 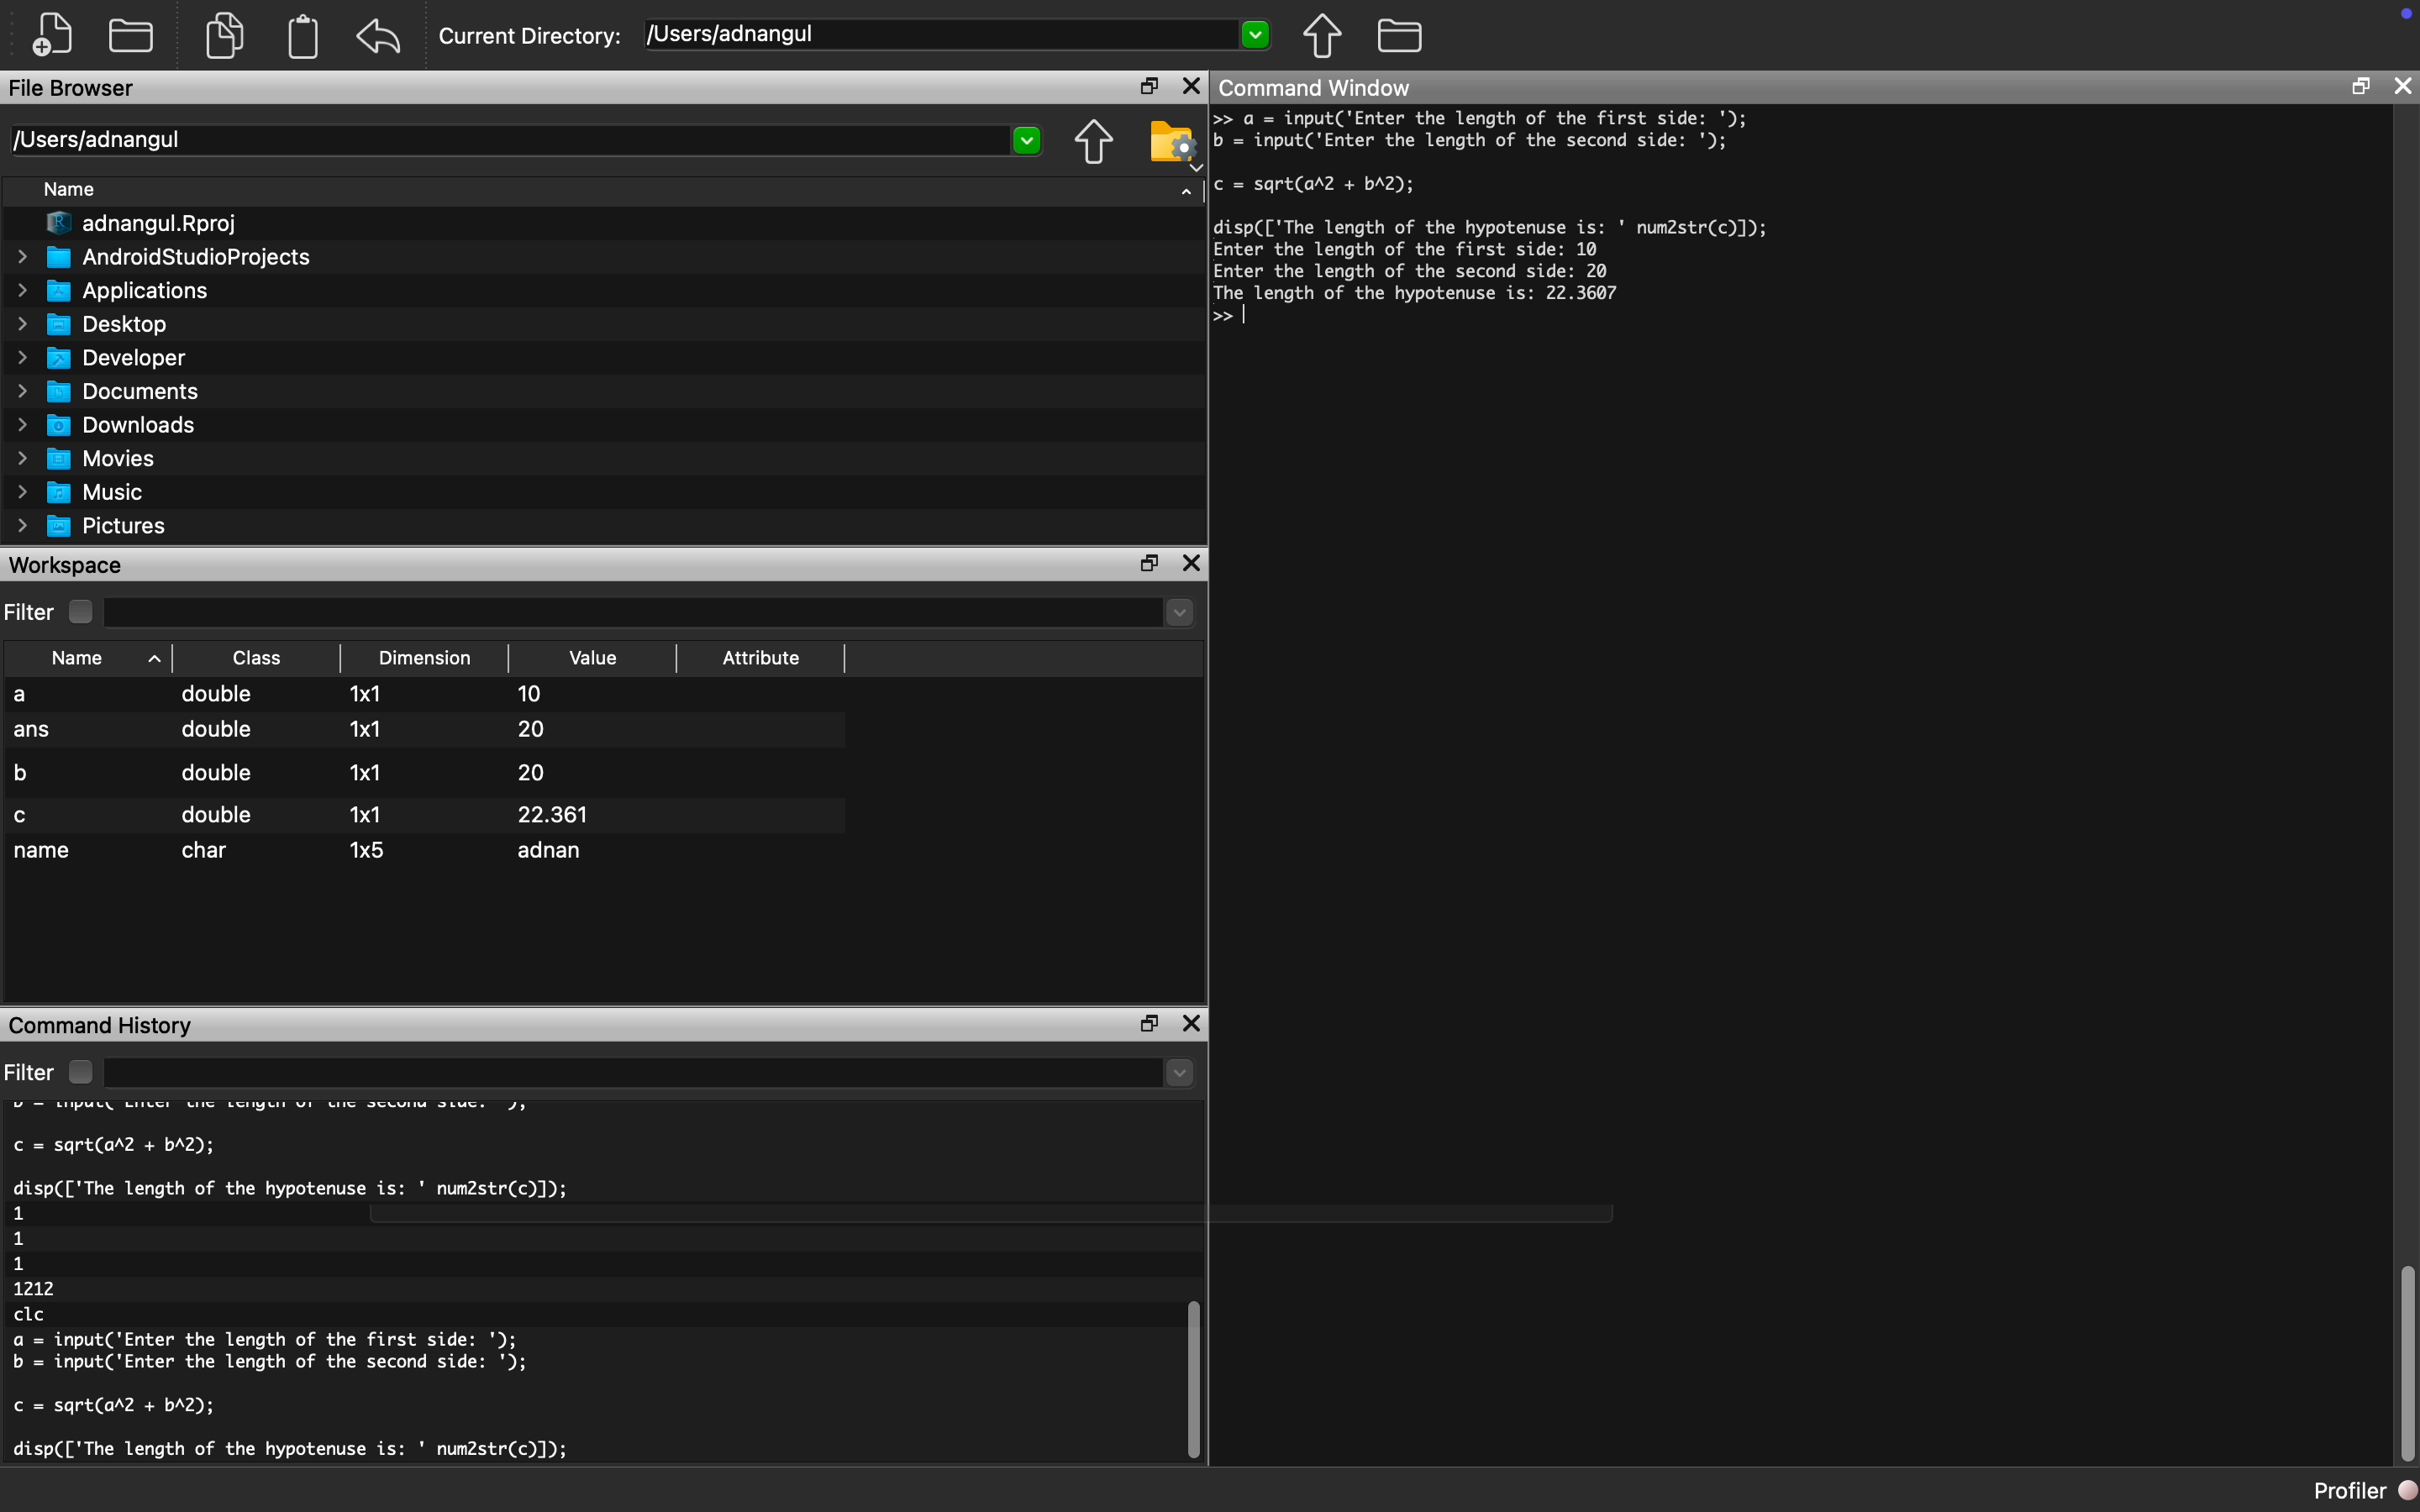 What do you see at coordinates (1509, 234) in the screenshot?
I see `>> a = input('Enter the length of the first side: ');

> = input('Enter the length of the second side: ');

= = sqrt(ar2 + bA2);

1isp(['The length of the hypotenuse is: ' num2str(c)]);
Enter the length of the first side: 10

=nter the length of the second side: 20

rhe length of the hypotenuse is: 22.3607

>> |` at bounding box center [1509, 234].